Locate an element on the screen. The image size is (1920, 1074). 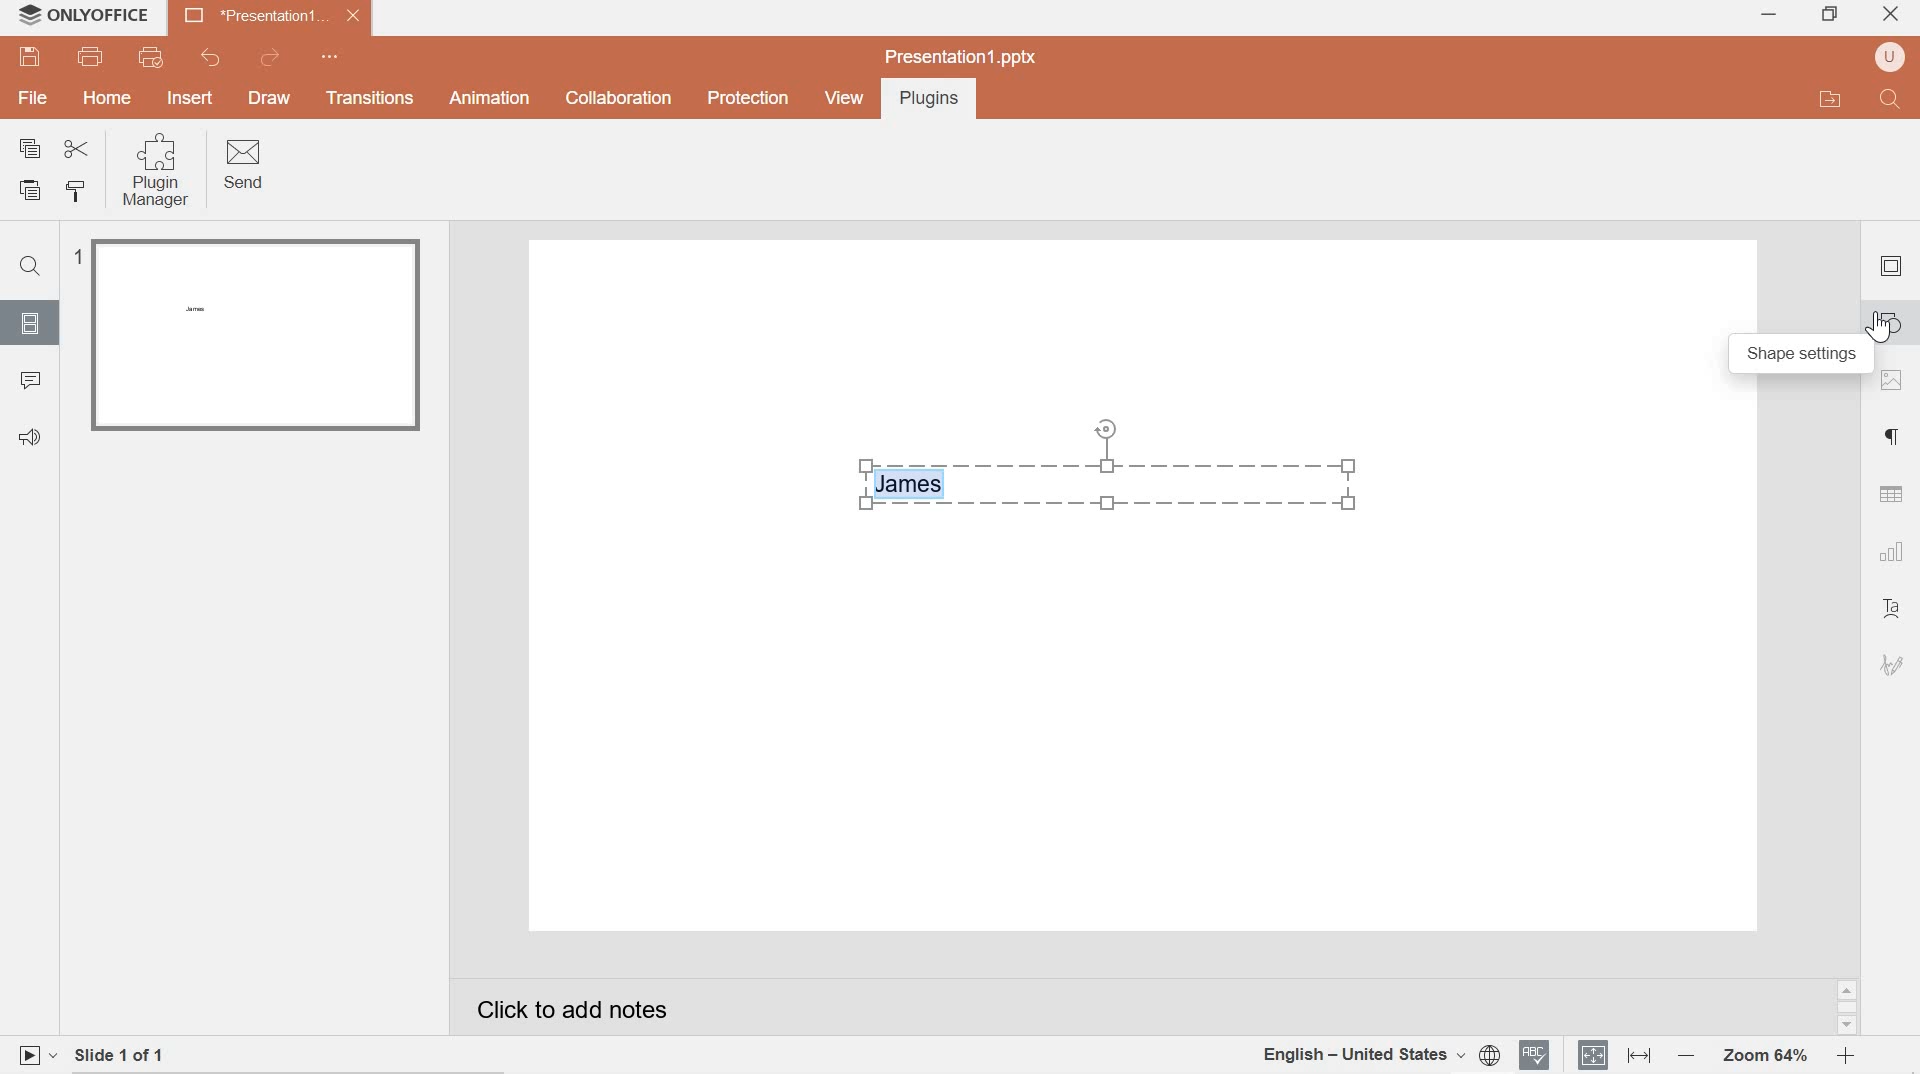
zoom in is located at coordinates (1844, 1056).